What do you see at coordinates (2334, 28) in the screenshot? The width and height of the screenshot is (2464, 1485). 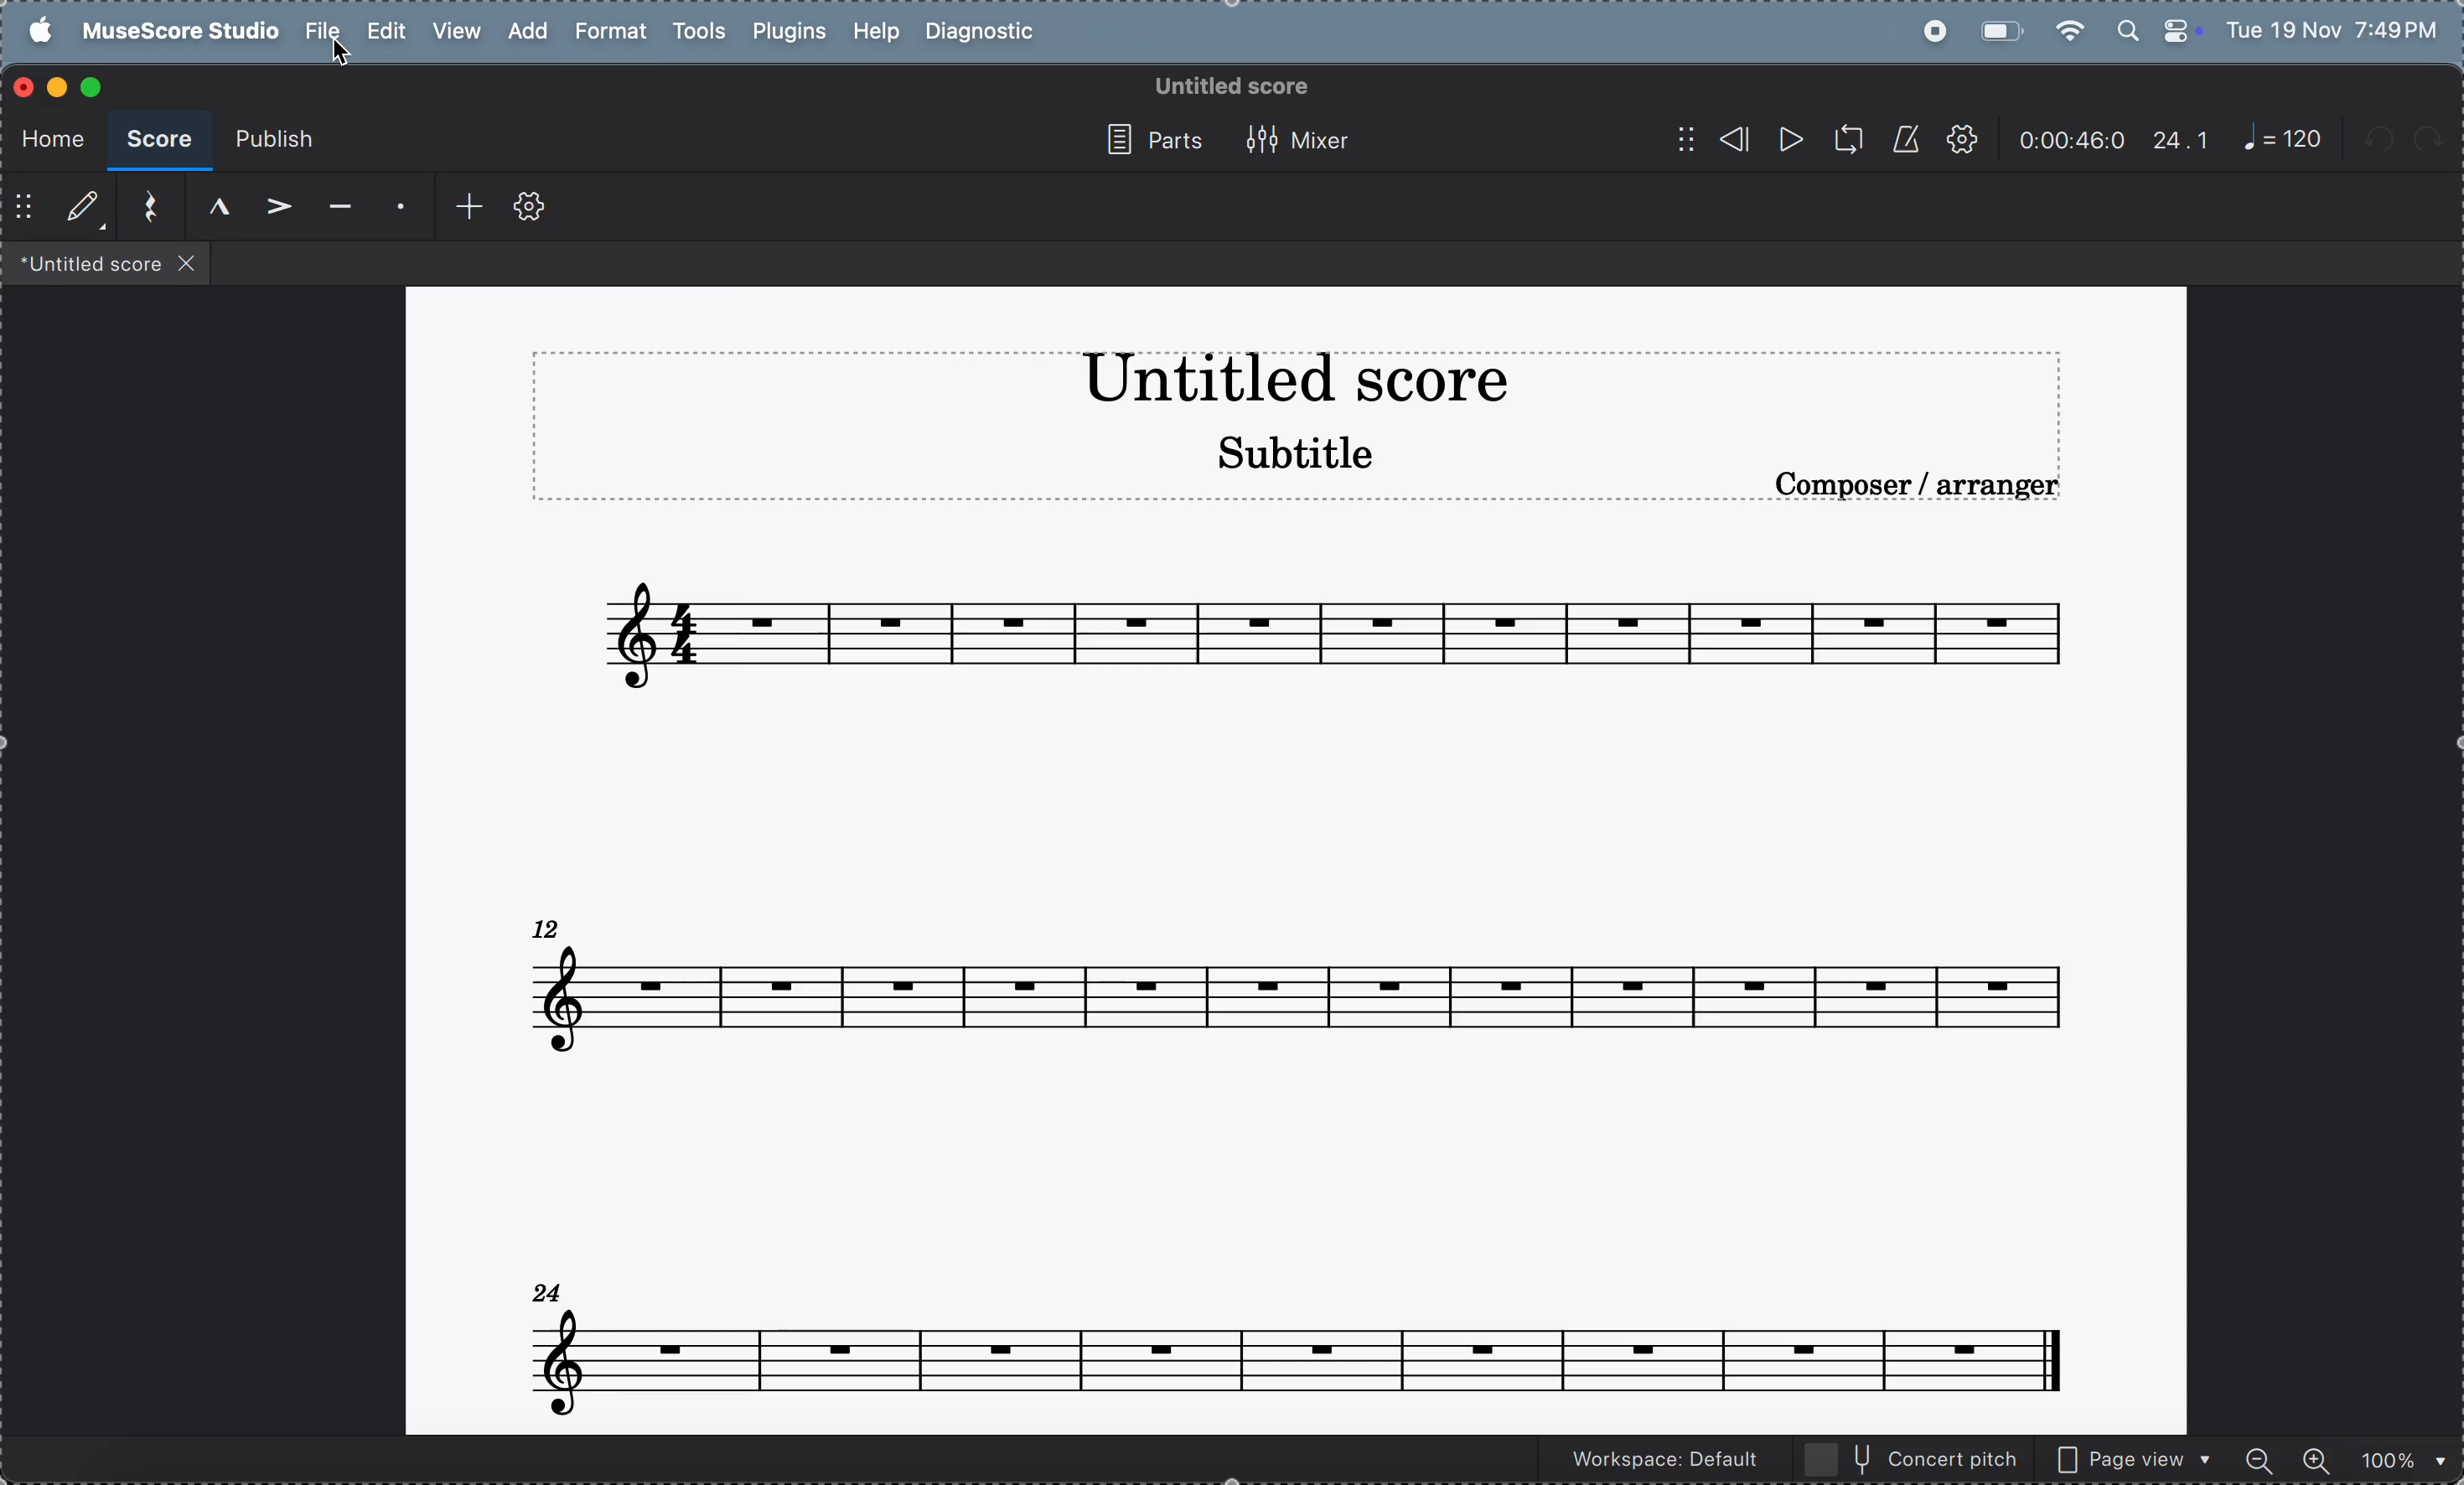 I see `date and time` at bounding box center [2334, 28].